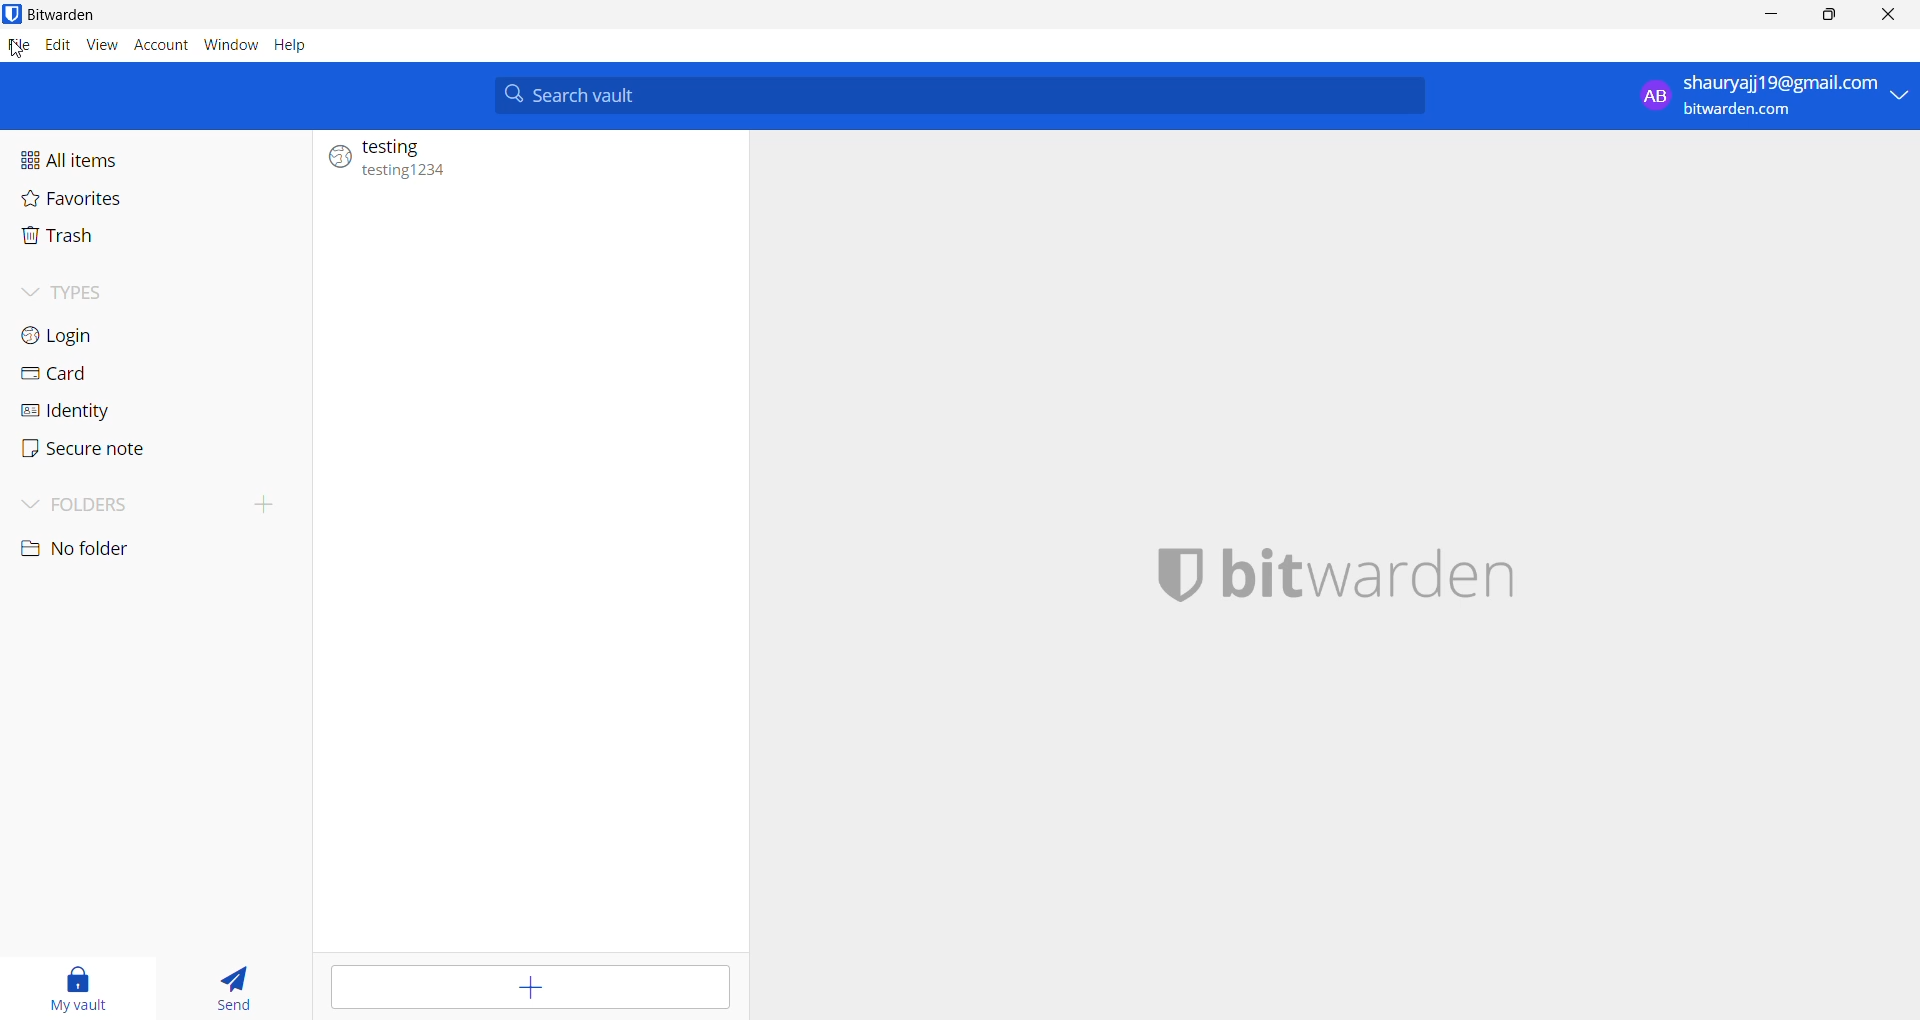  Describe the element at coordinates (98, 204) in the screenshot. I see `favorites` at that location.